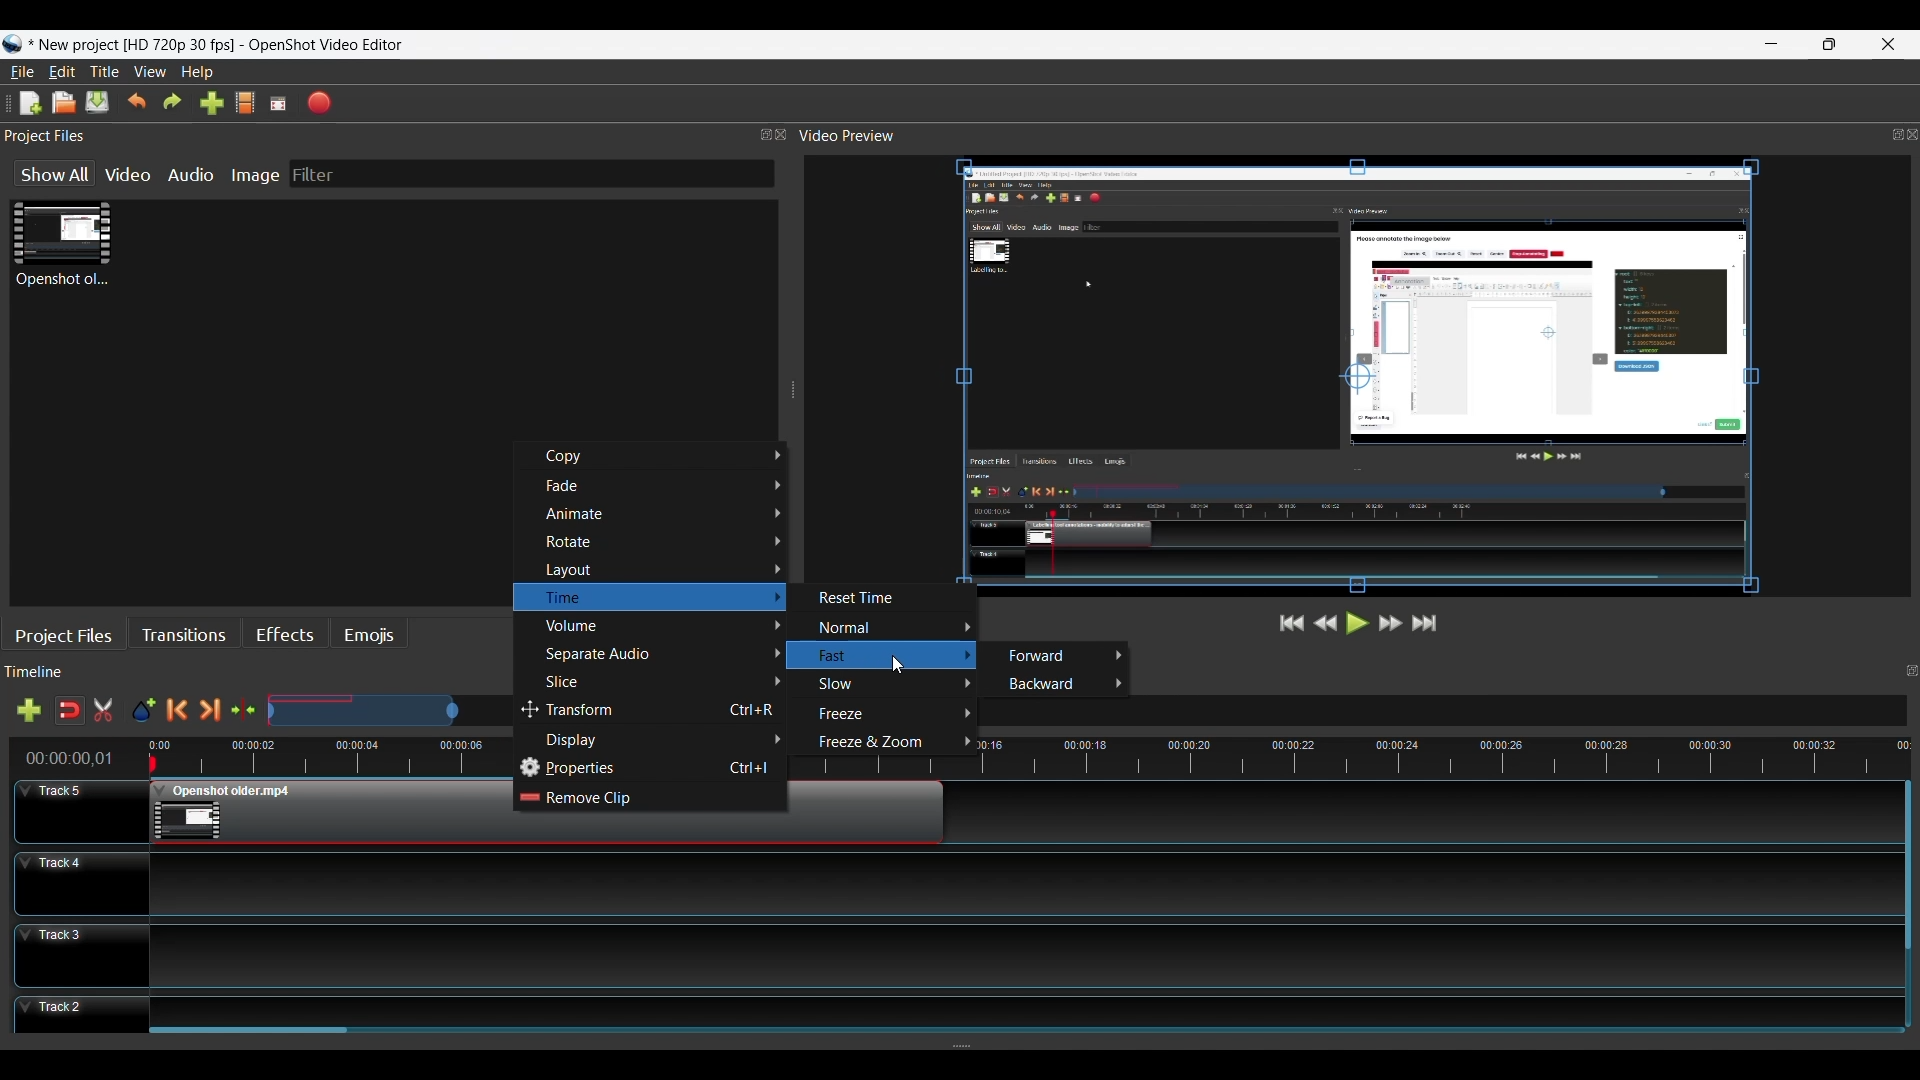 Image resolution: width=1920 pixels, height=1080 pixels. Describe the element at coordinates (137, 103) in the screenshot. I see `Undo` at that location.